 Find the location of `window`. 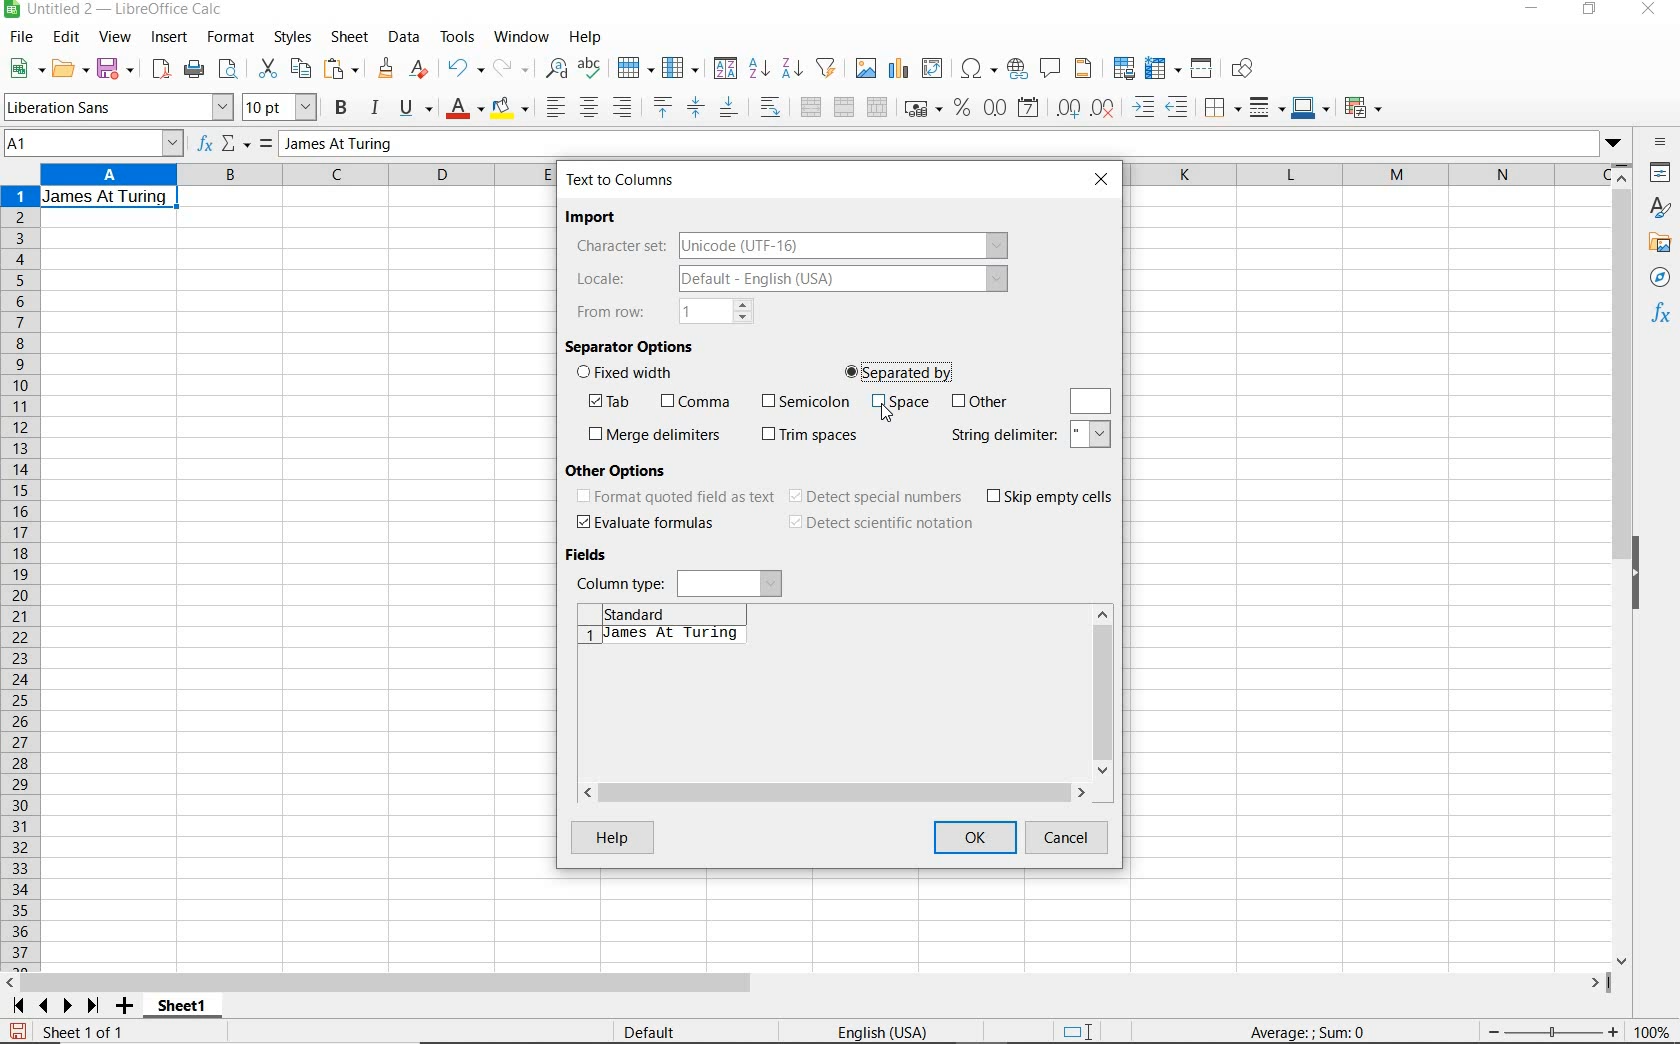

window is located at coordinates (521, 38).